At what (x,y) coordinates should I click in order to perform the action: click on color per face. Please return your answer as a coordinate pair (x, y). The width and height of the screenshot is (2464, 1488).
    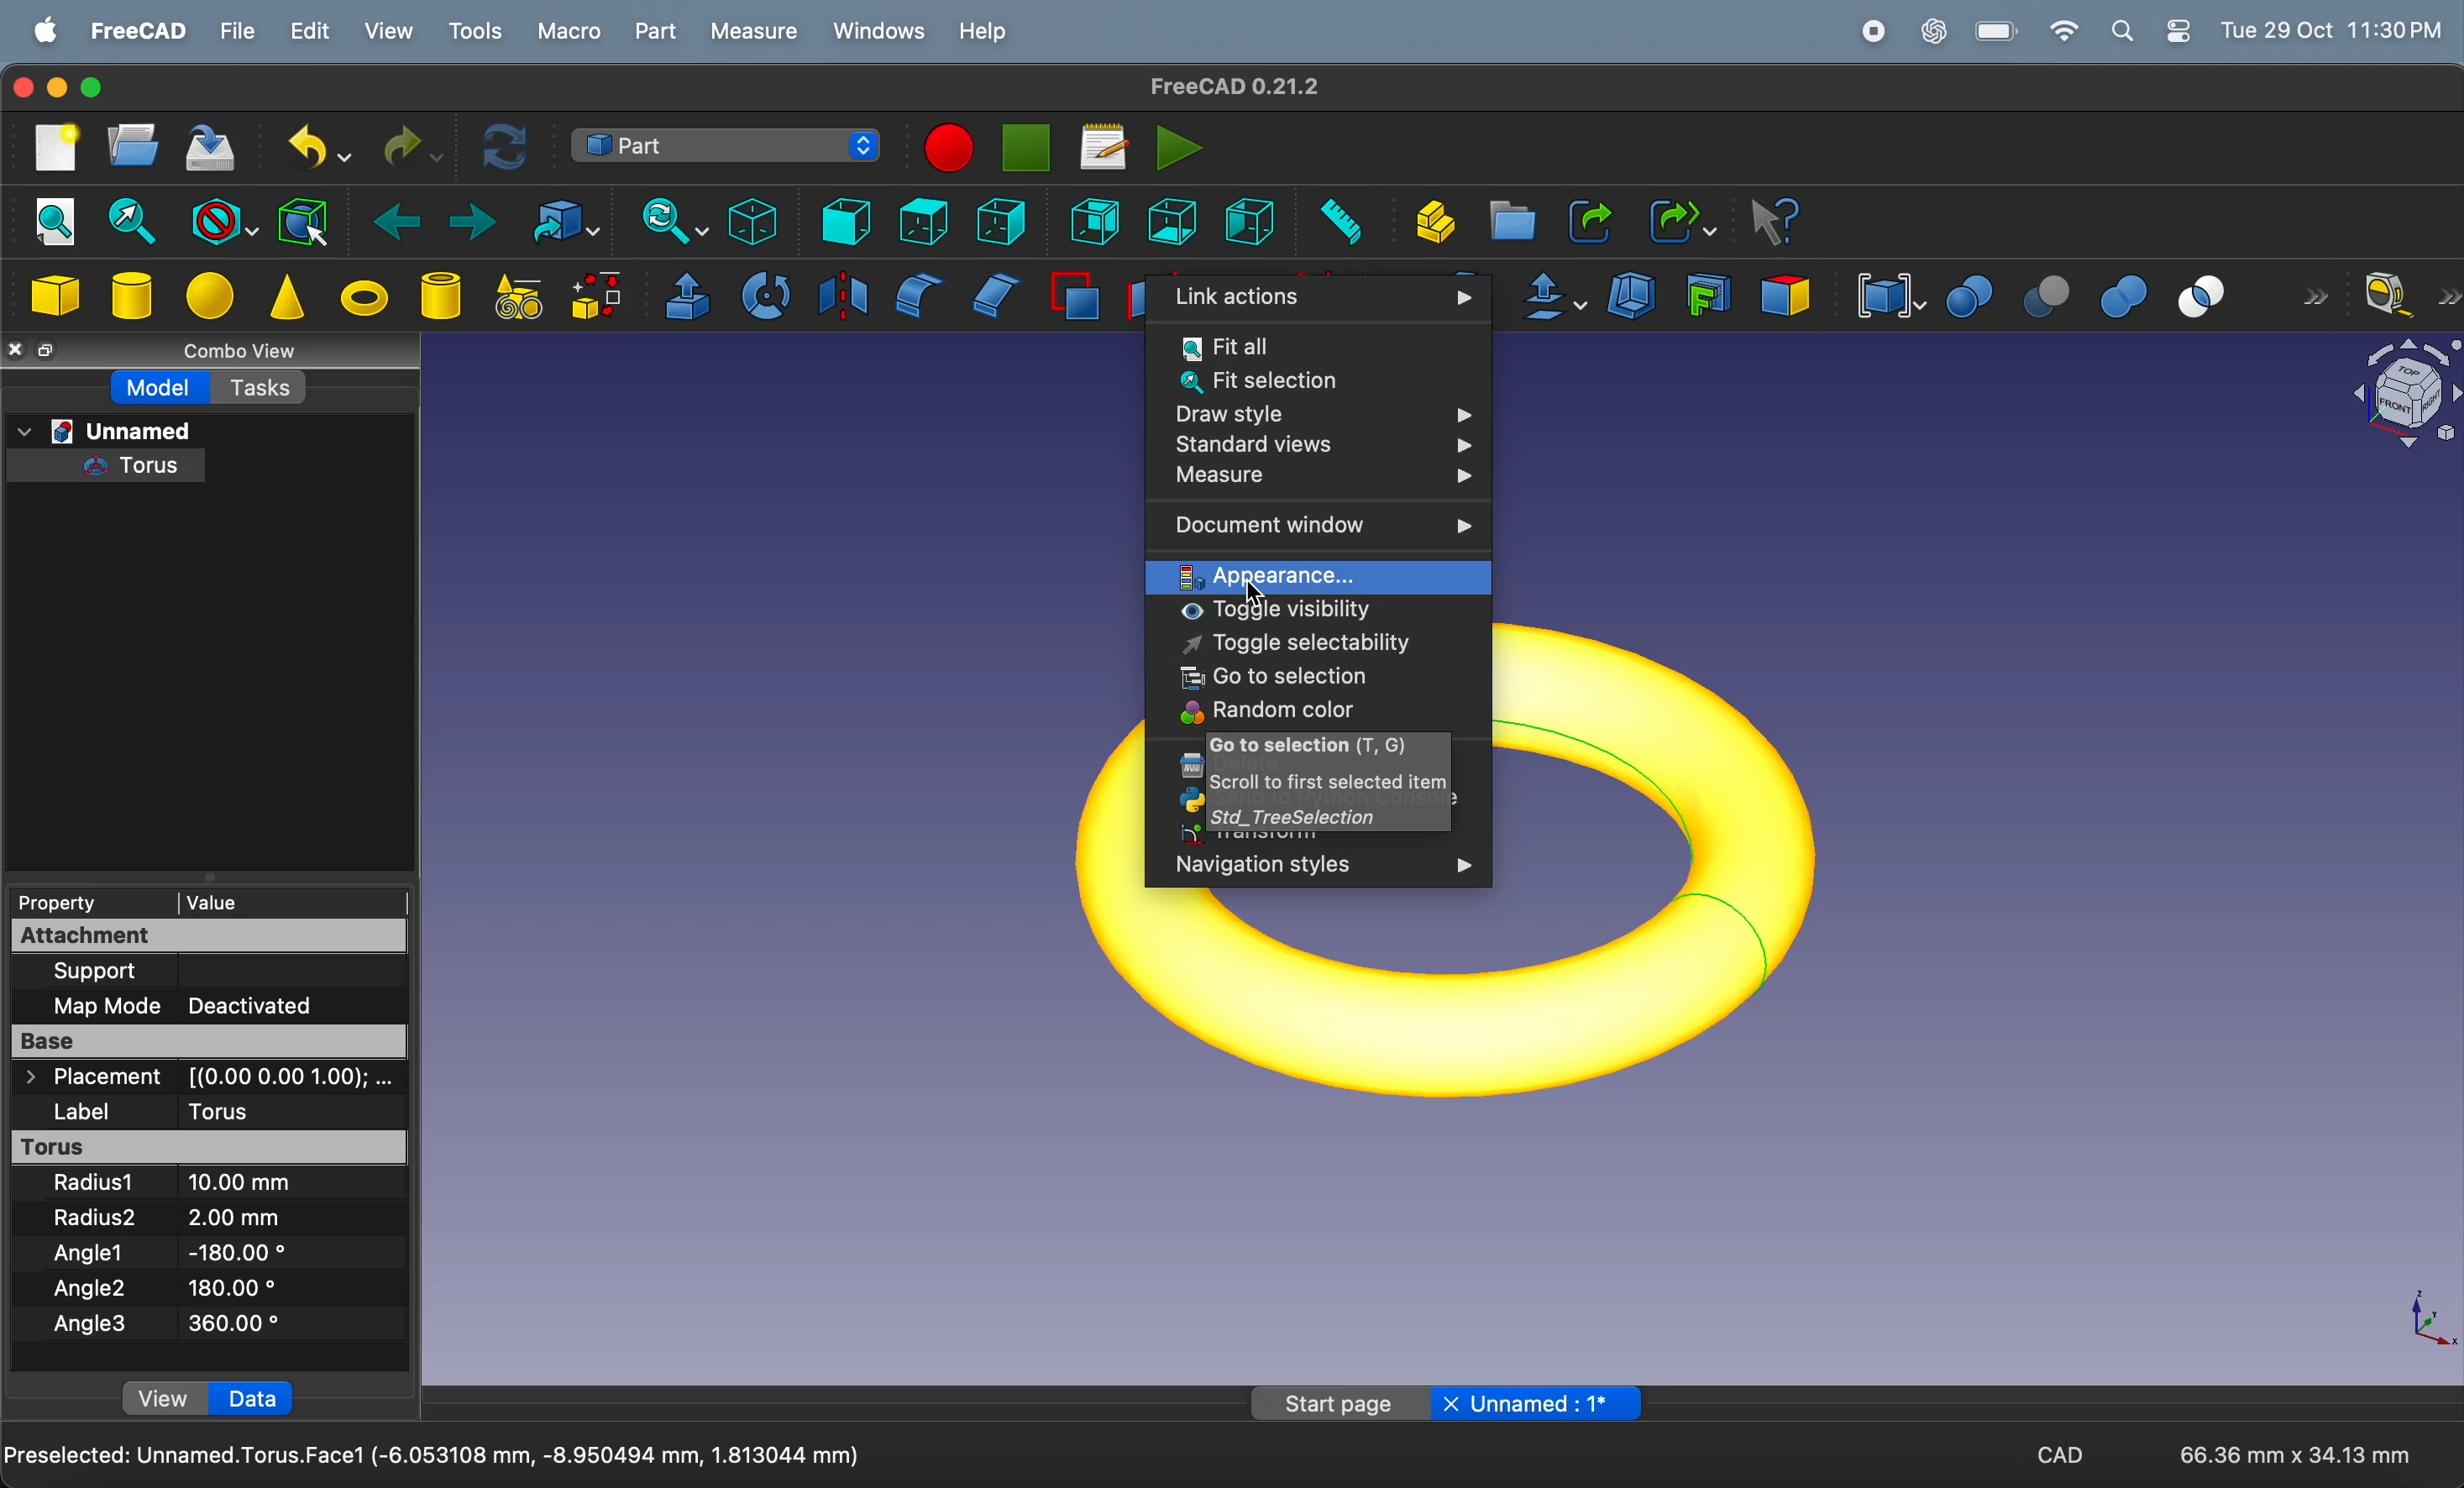
    Looking at the image, I should click on (1784, 294).